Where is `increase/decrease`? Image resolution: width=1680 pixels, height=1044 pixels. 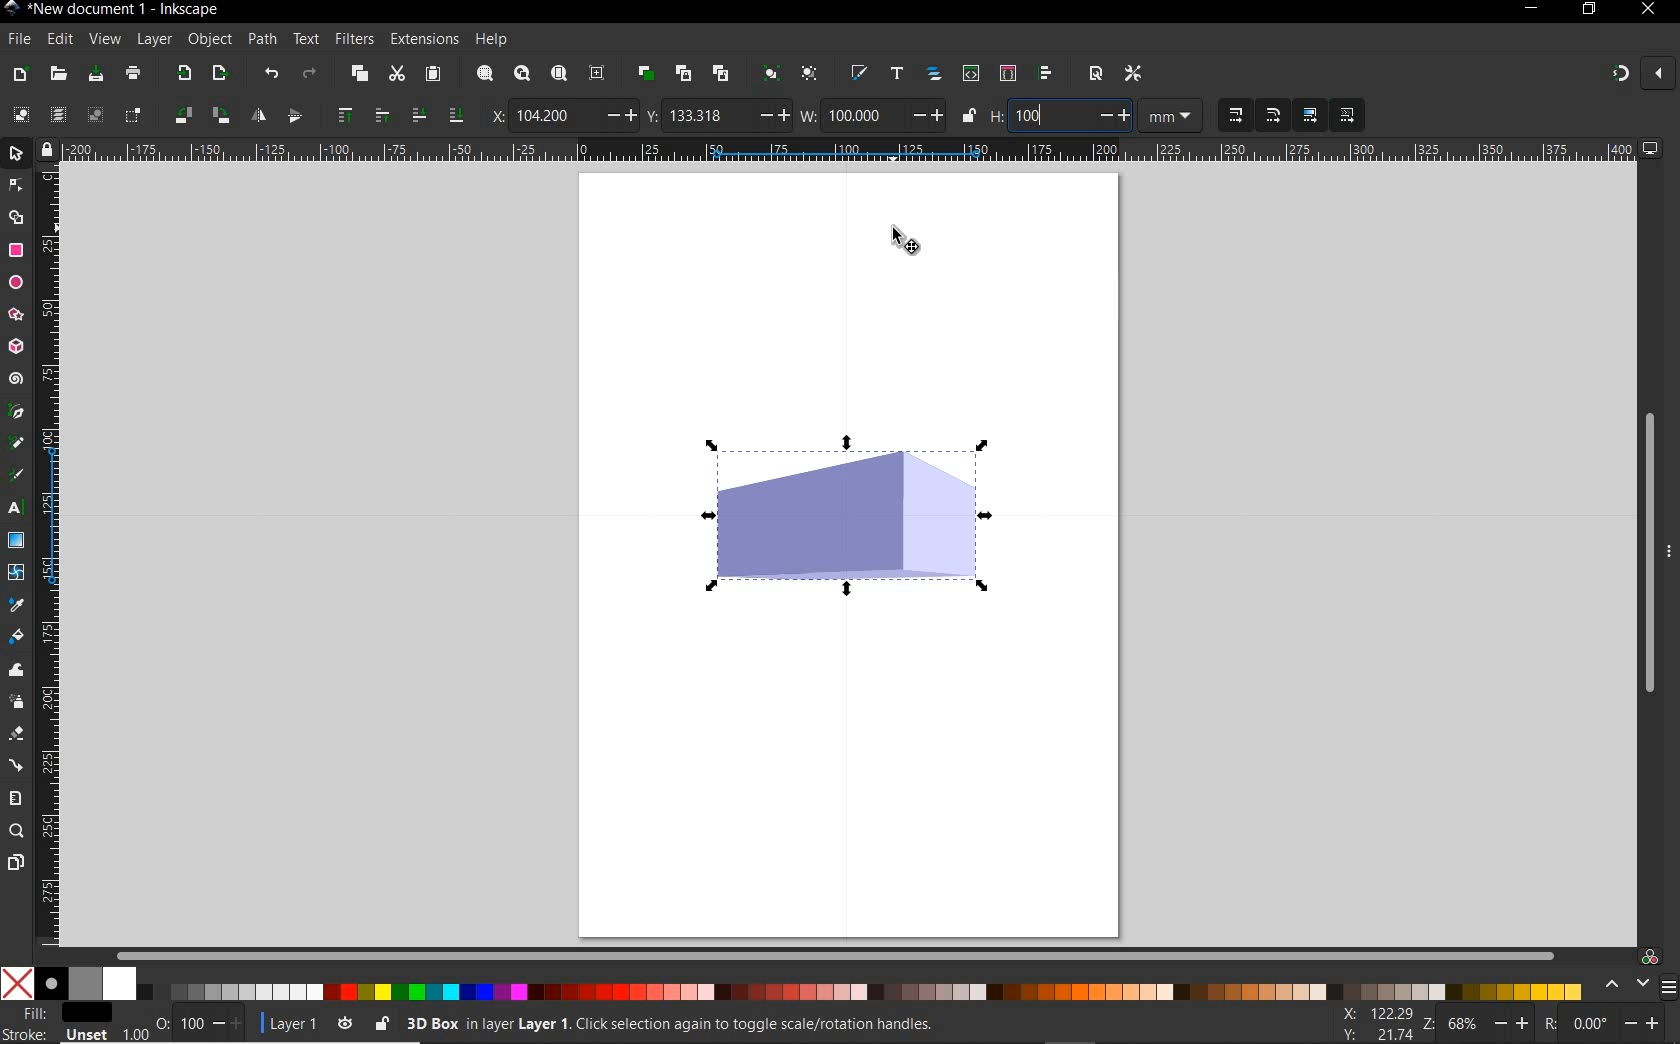
increase/decrease is located at coordinates (228, 1024).